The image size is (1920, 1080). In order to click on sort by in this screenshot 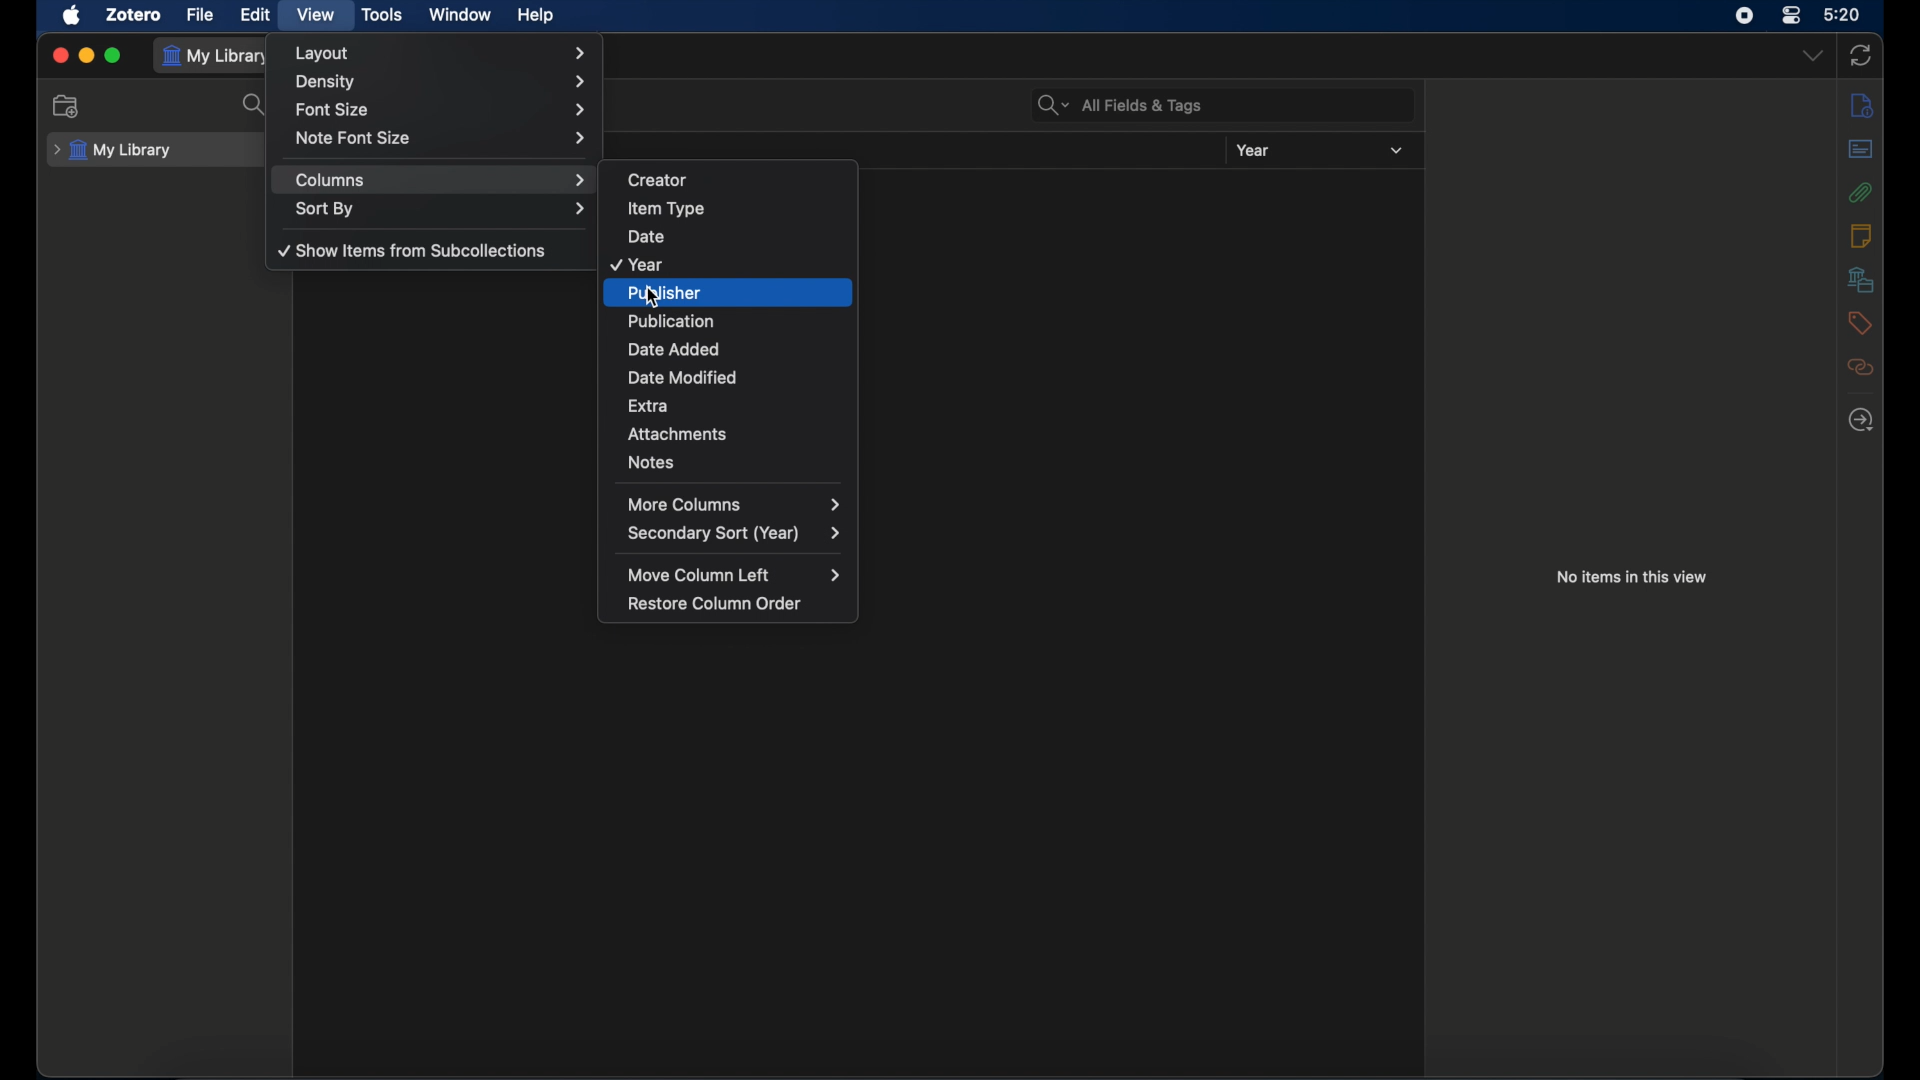, I will do `click(442, 208)`.